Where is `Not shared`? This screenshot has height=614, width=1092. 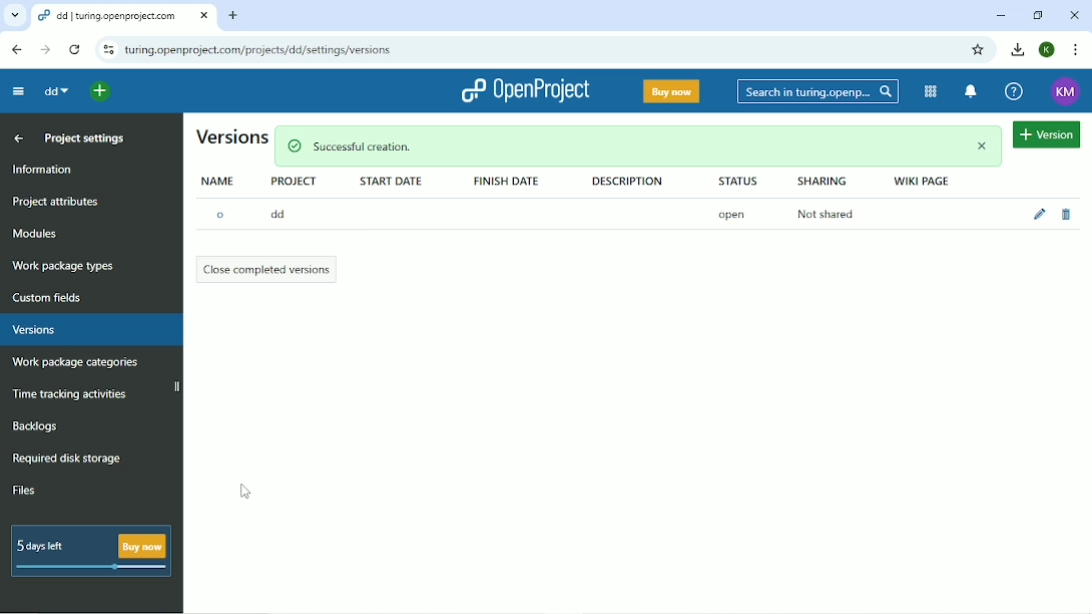 Not shared is located at coordinates (828, 214).